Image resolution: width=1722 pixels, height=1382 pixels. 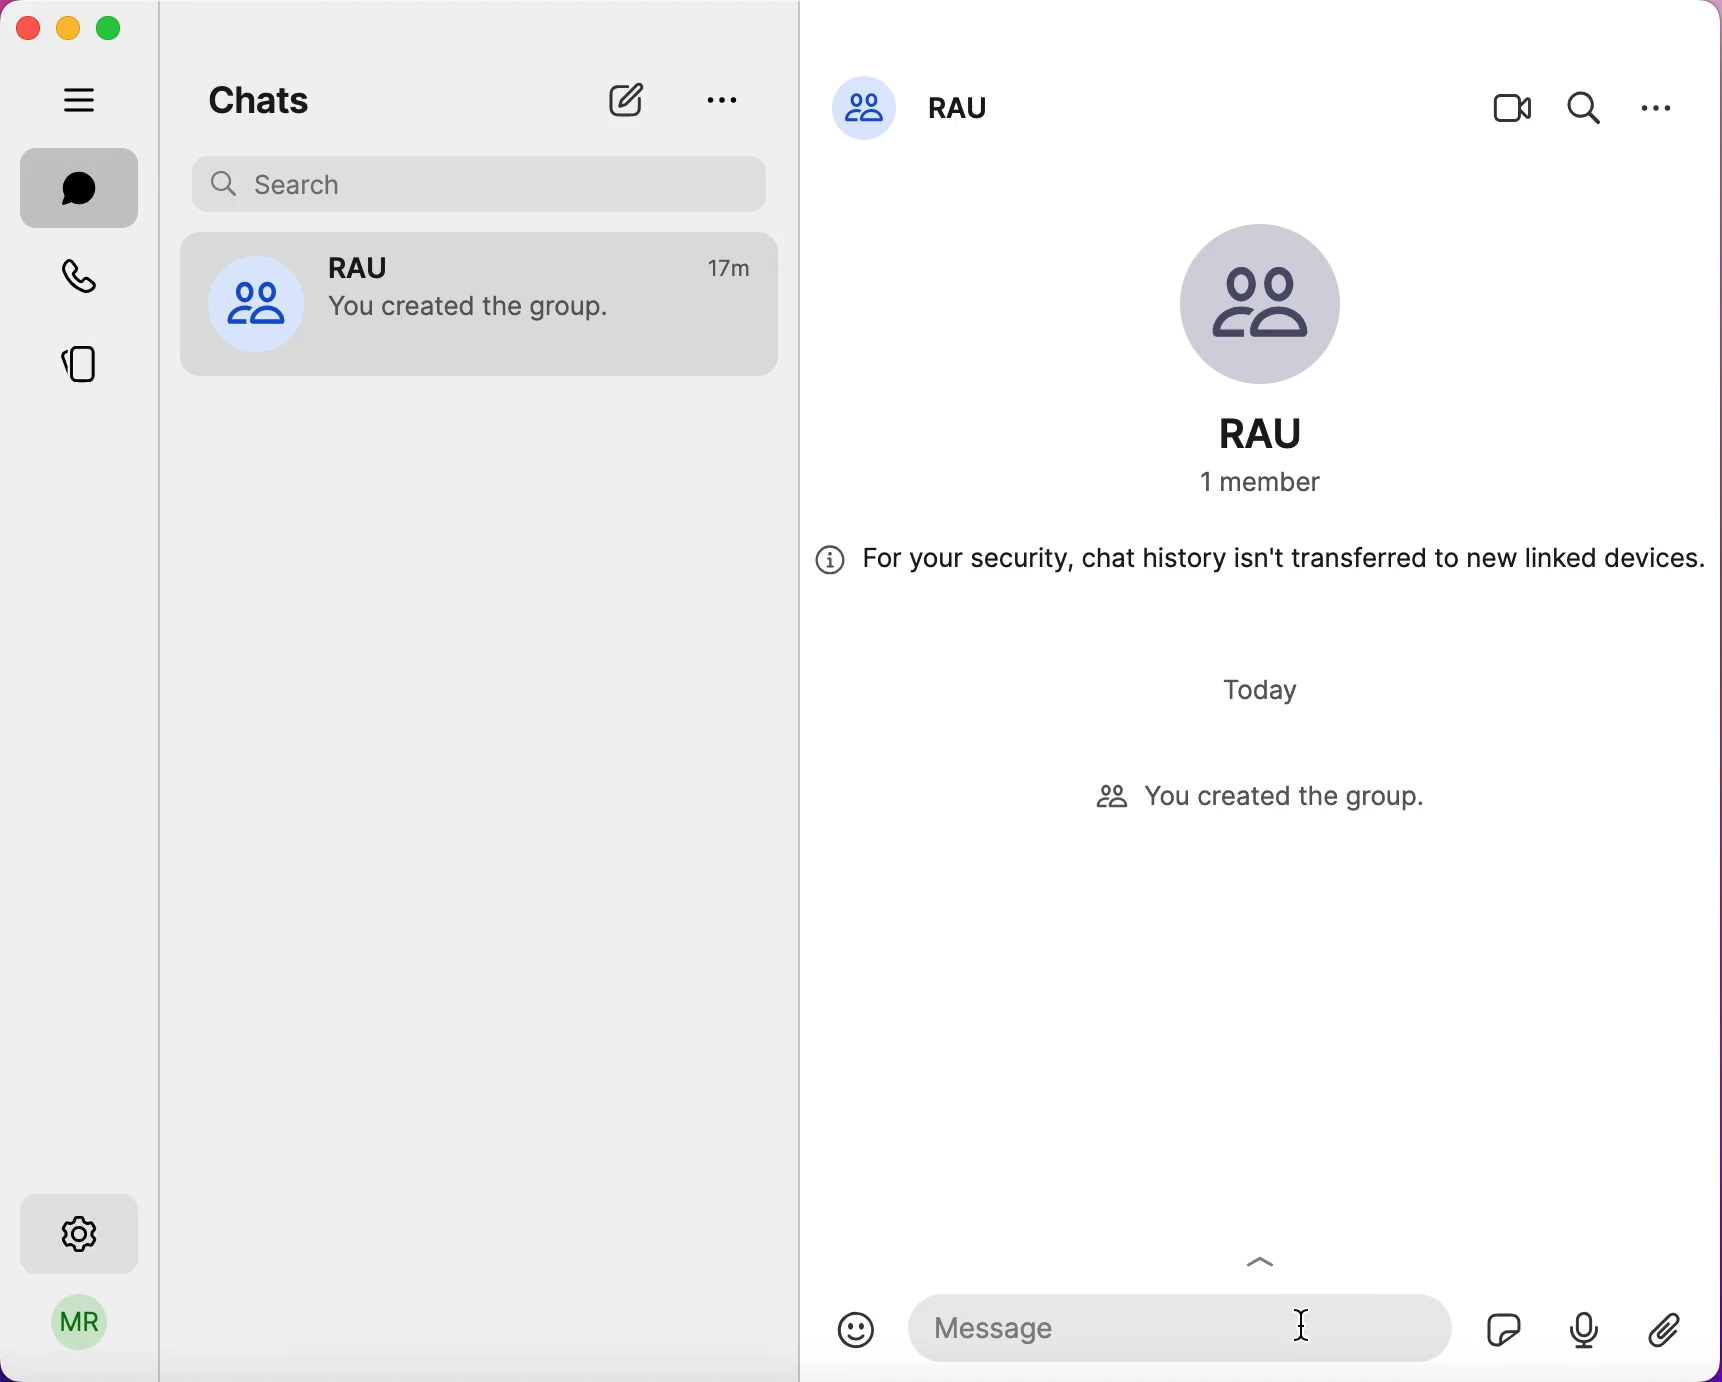 I want to click on attach, so click(x=1674, y=1333).